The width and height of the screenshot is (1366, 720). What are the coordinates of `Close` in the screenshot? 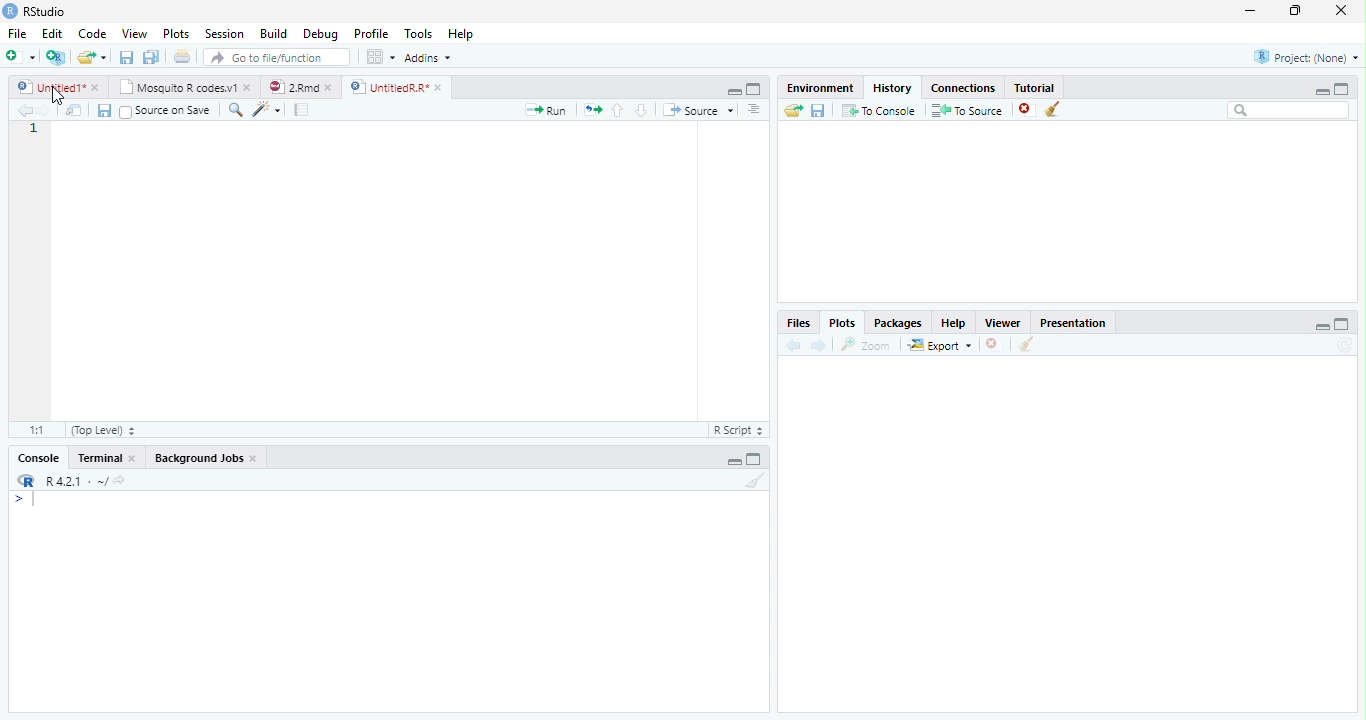 It's located at (133, 458).